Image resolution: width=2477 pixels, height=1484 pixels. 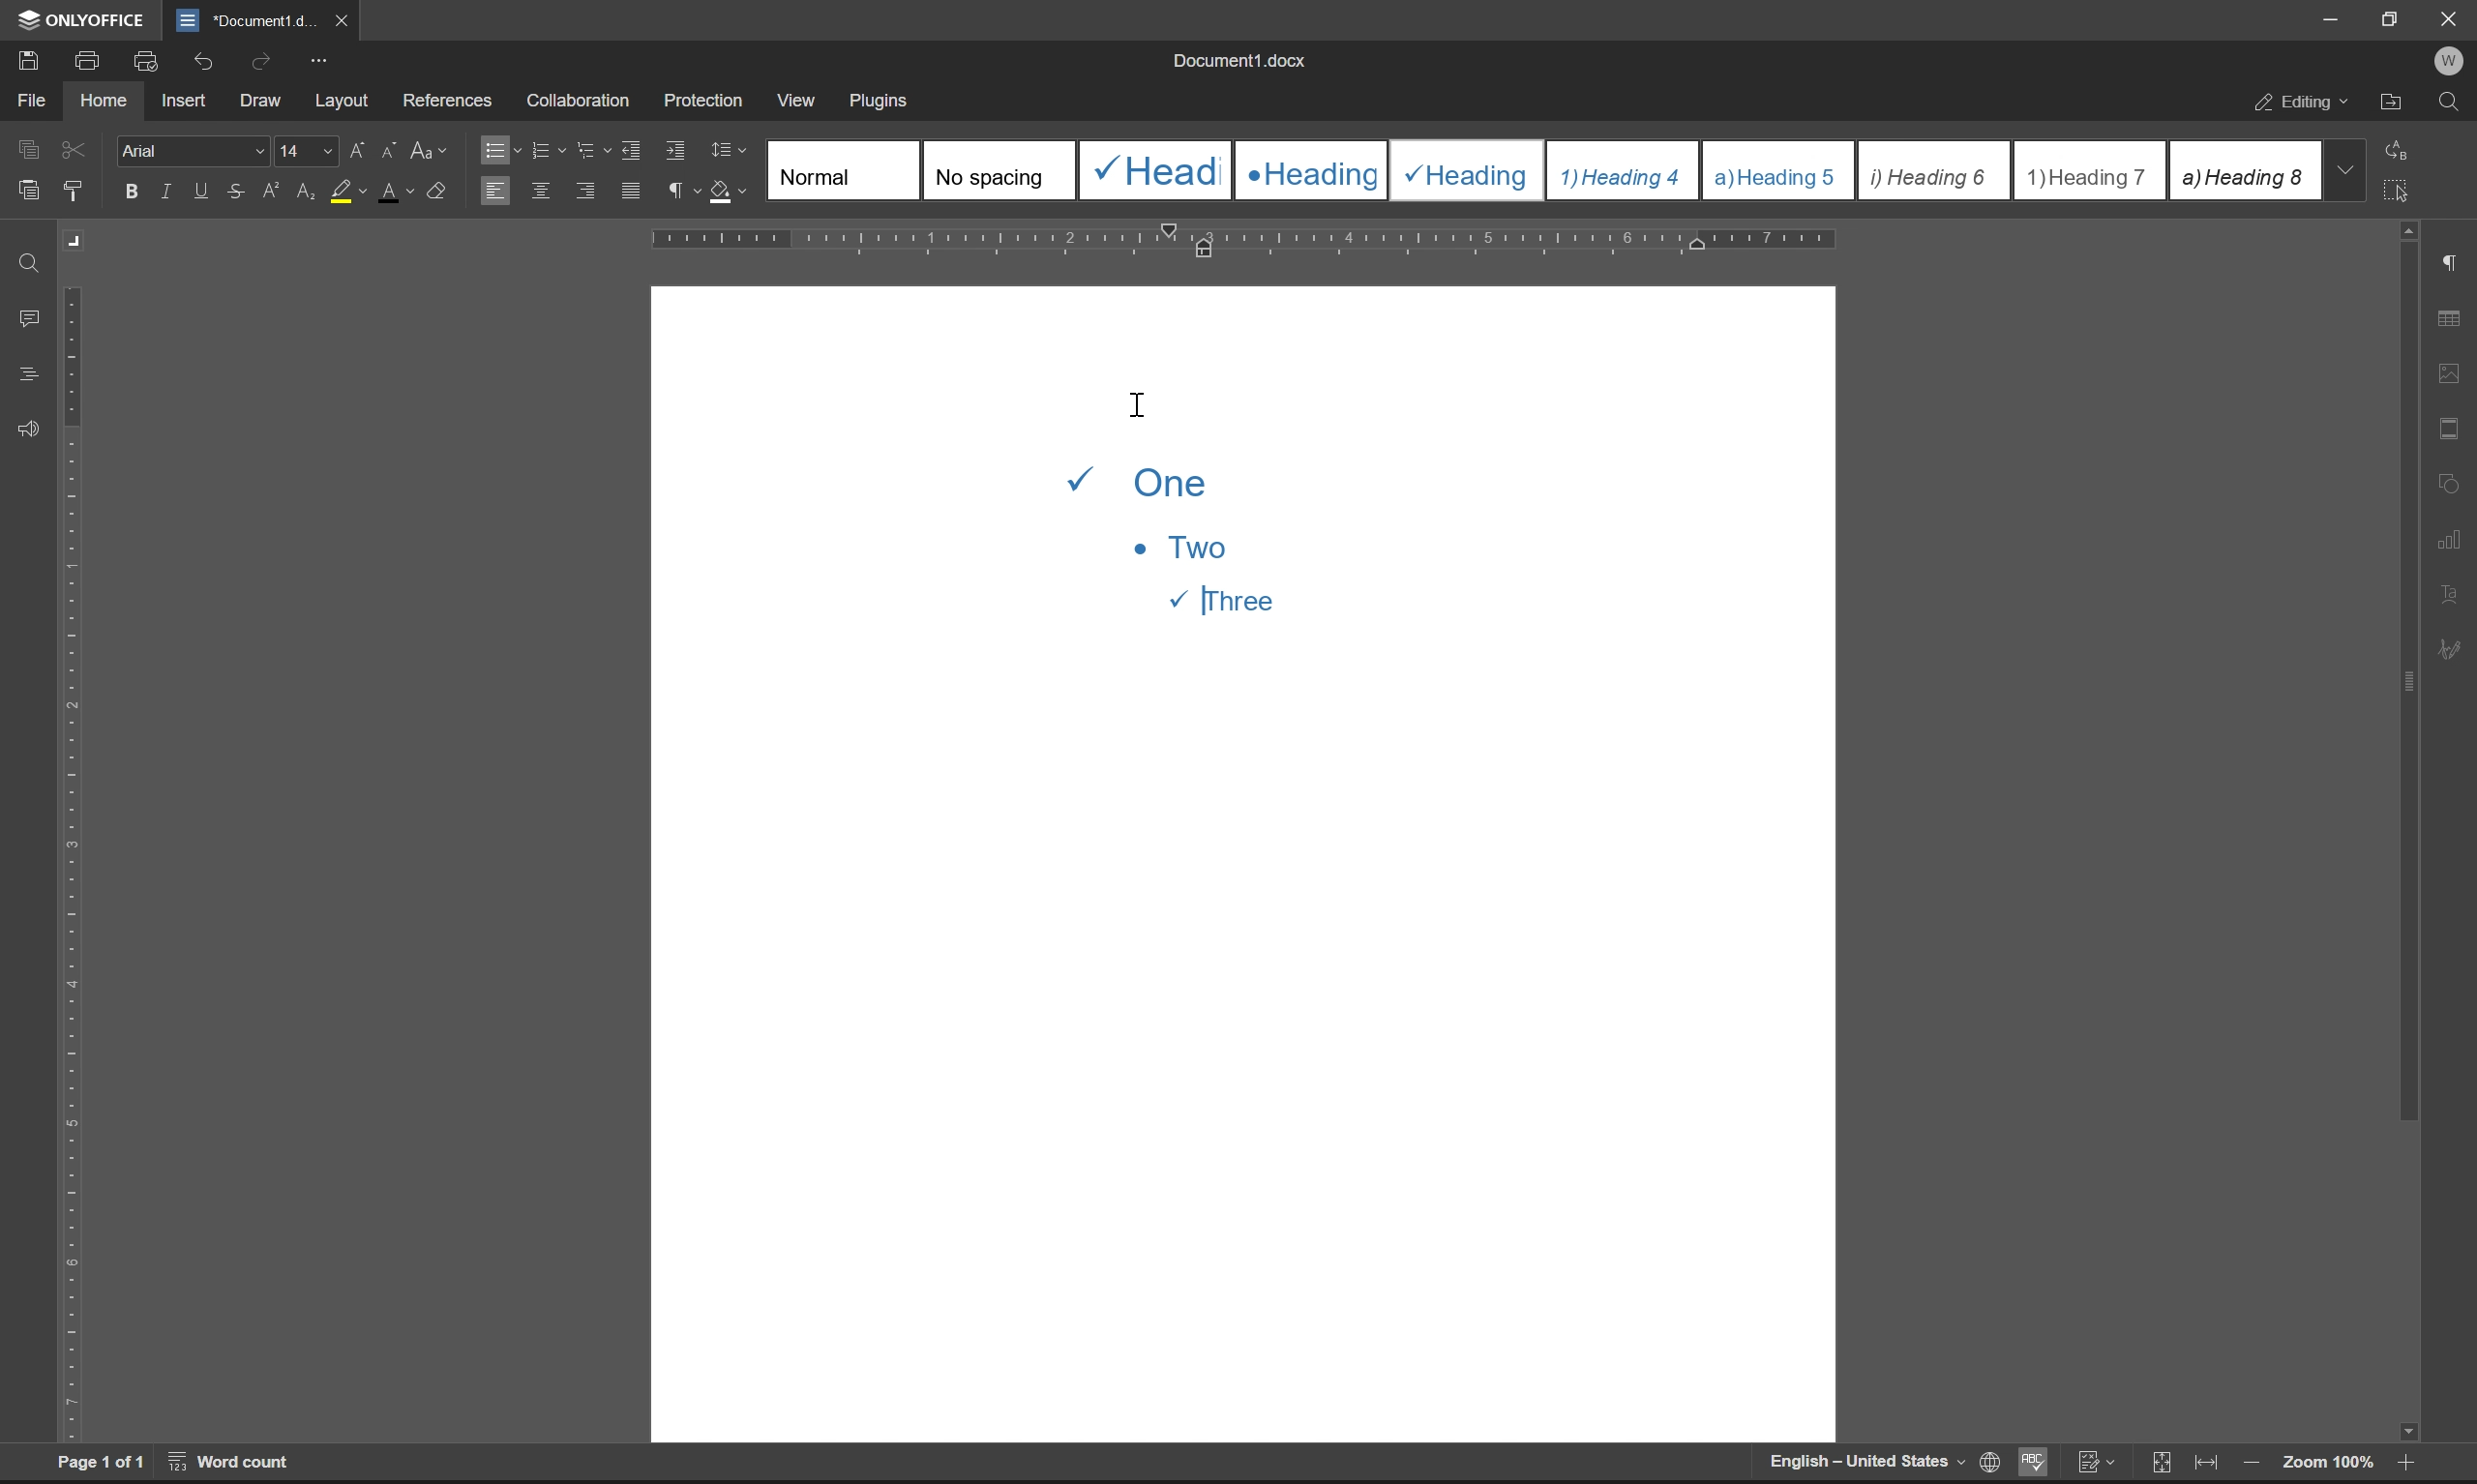 I want to click on bullets, so click(x=499, y=148).